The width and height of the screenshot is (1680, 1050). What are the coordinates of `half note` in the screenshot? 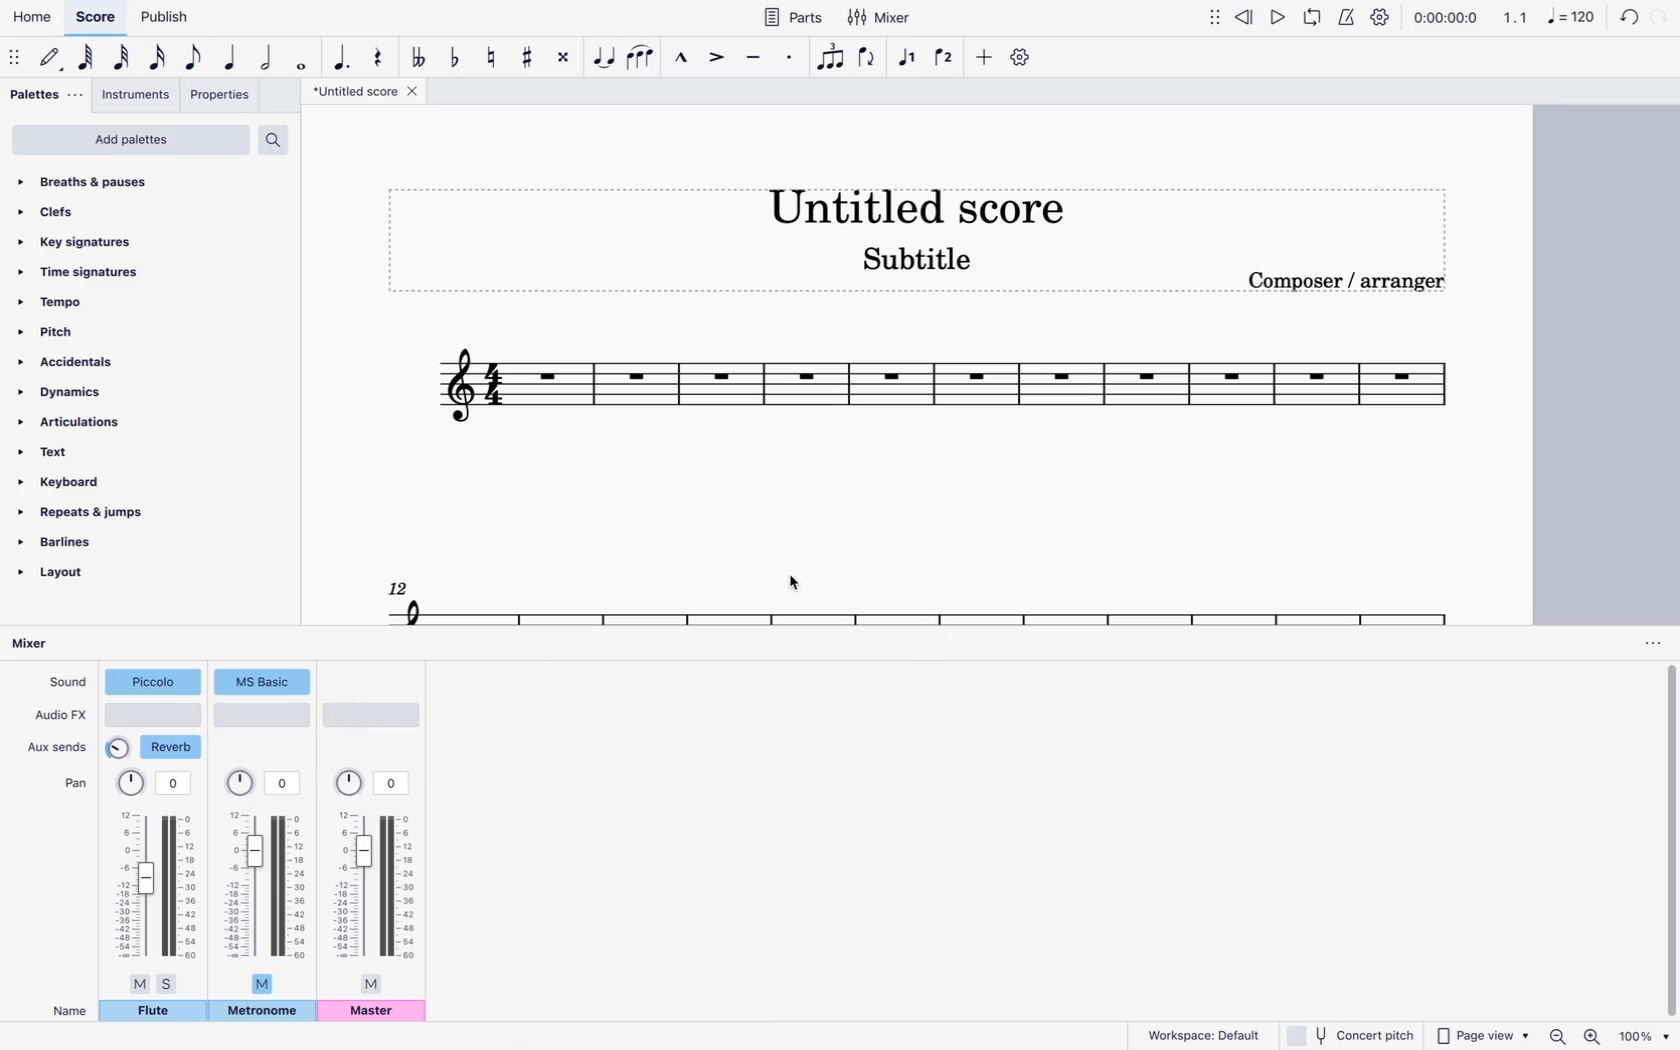 It's located at (268, 59).